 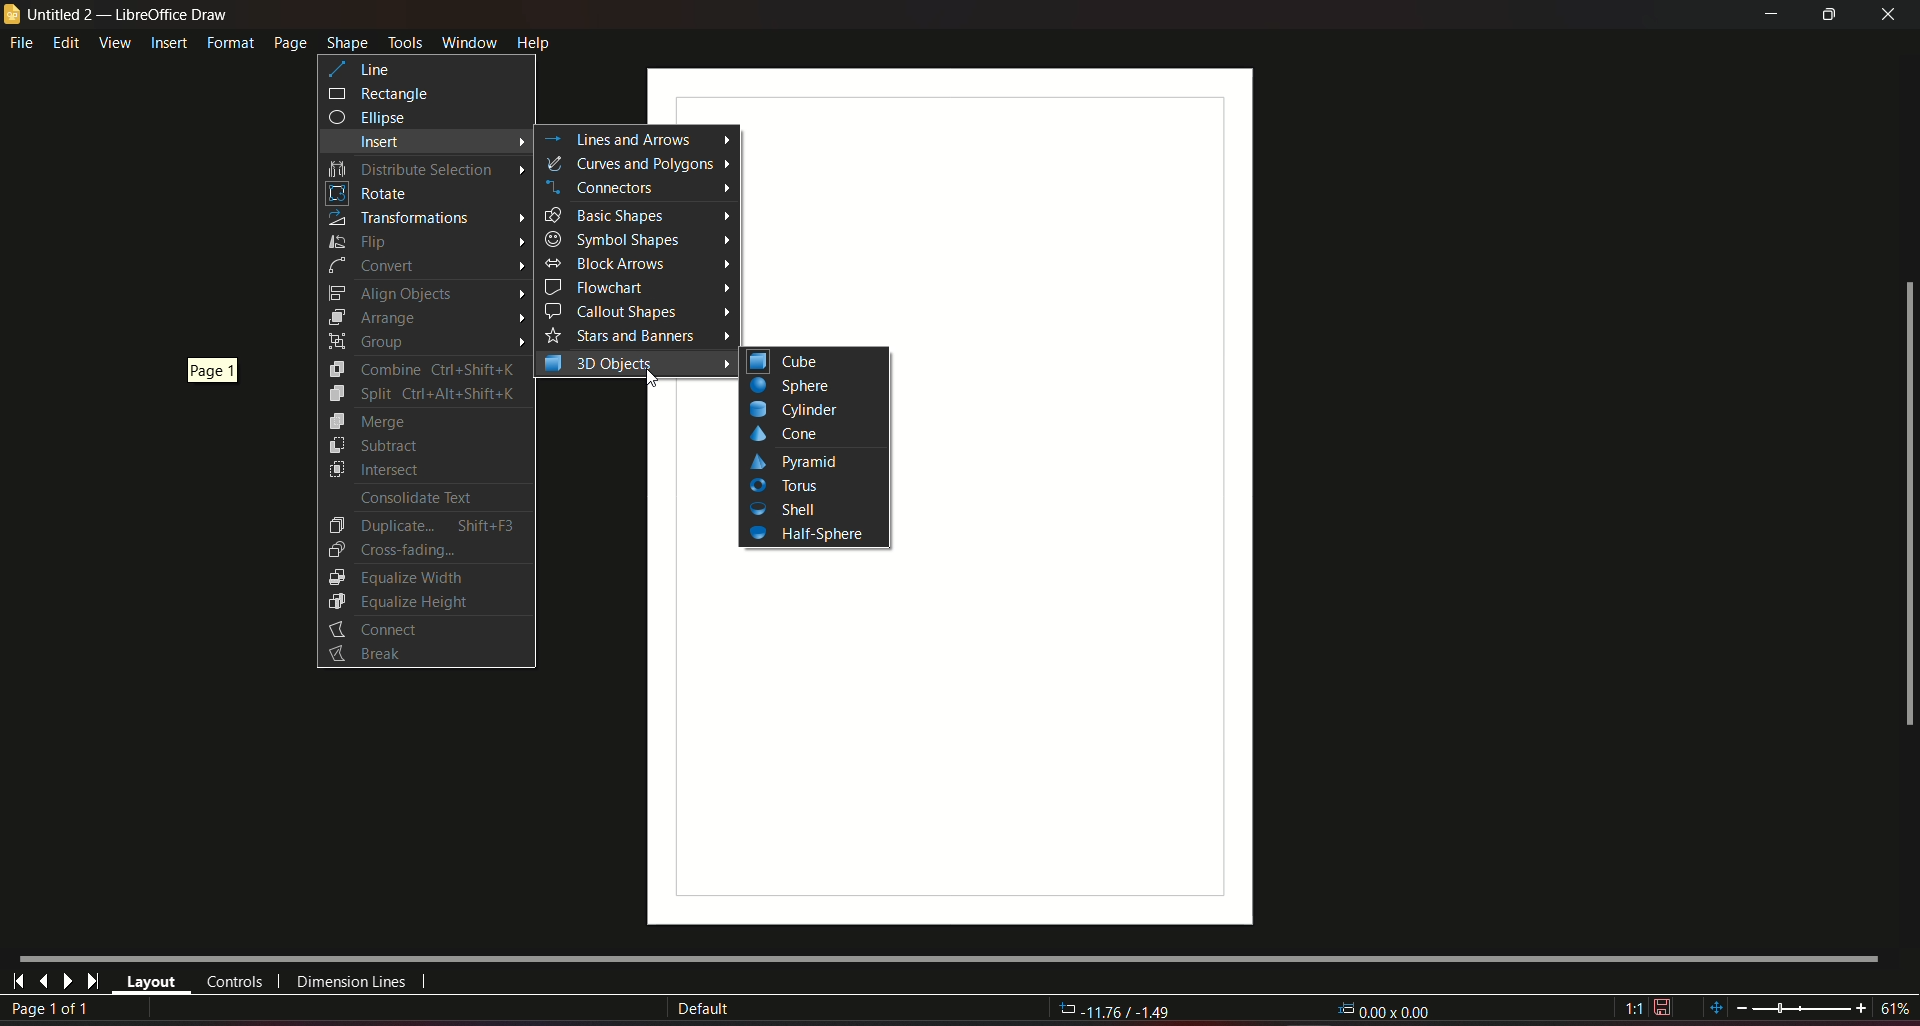 I want to click on file, so click(x=23, y=44).